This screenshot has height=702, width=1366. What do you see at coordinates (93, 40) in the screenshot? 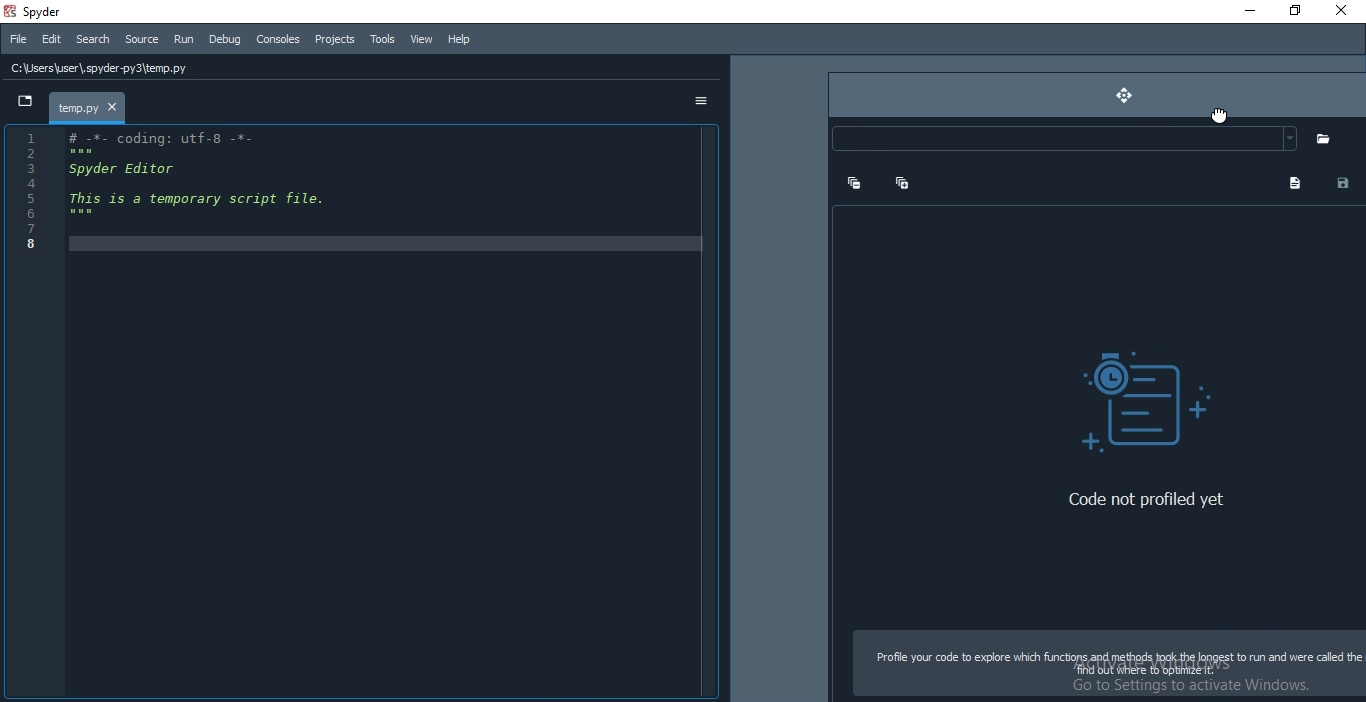
I see `Search` at bounding box center [93, 40].